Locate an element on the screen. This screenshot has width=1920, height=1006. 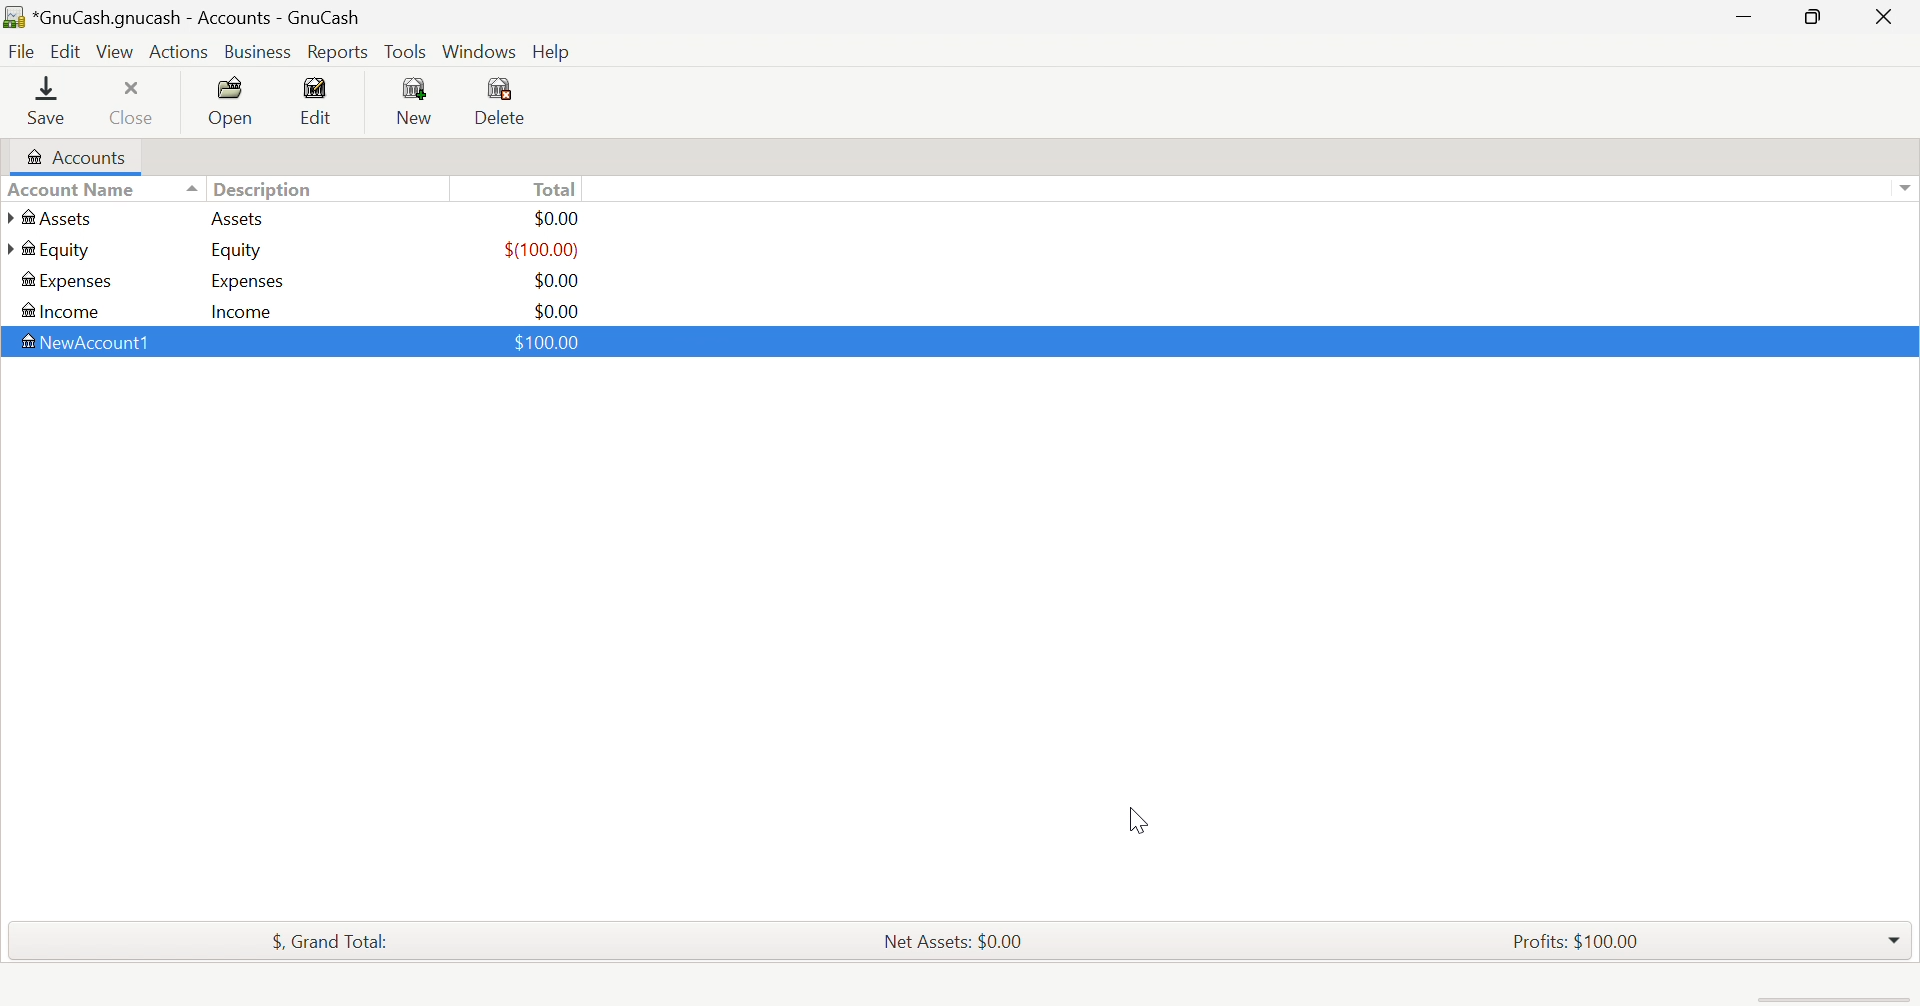
Close is located at coordinates (136, 102).